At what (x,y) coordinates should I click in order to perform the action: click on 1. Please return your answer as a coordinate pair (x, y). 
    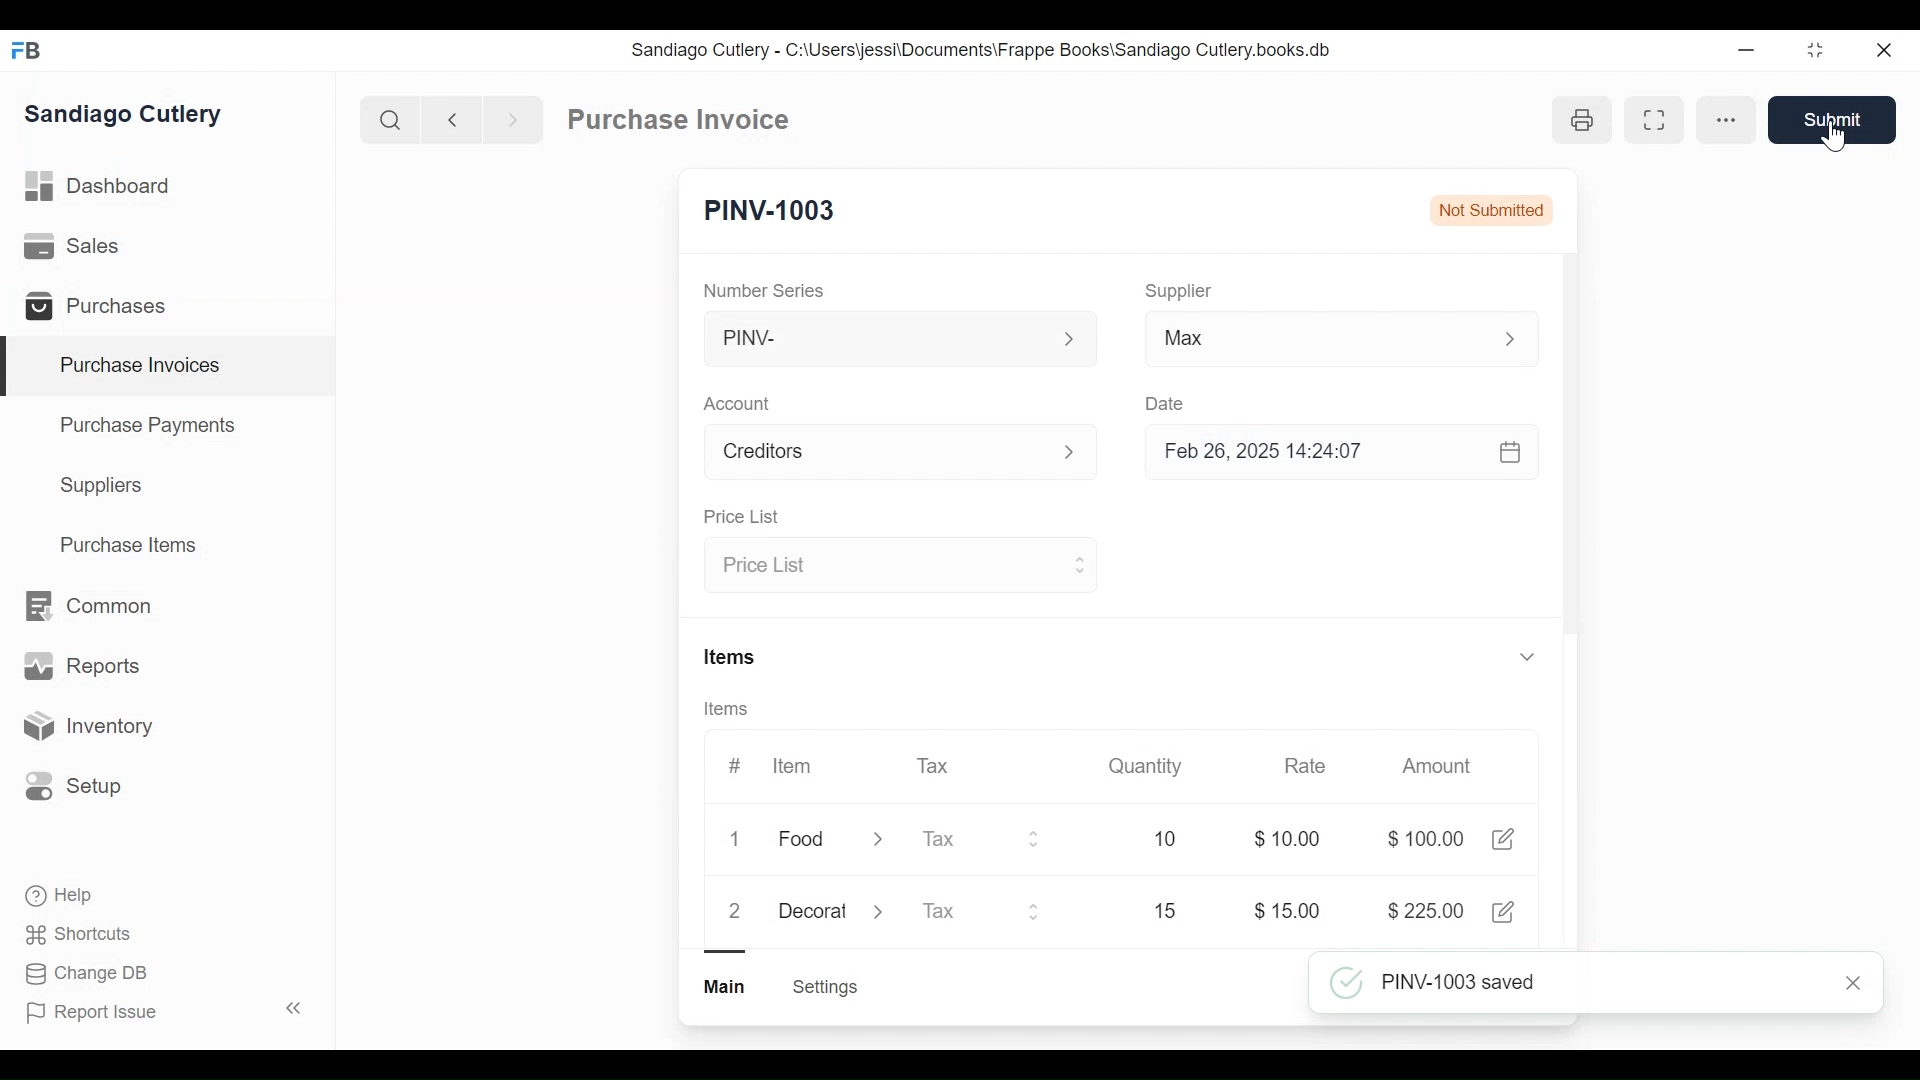
    Looking at the image, I should click on (740, 840).